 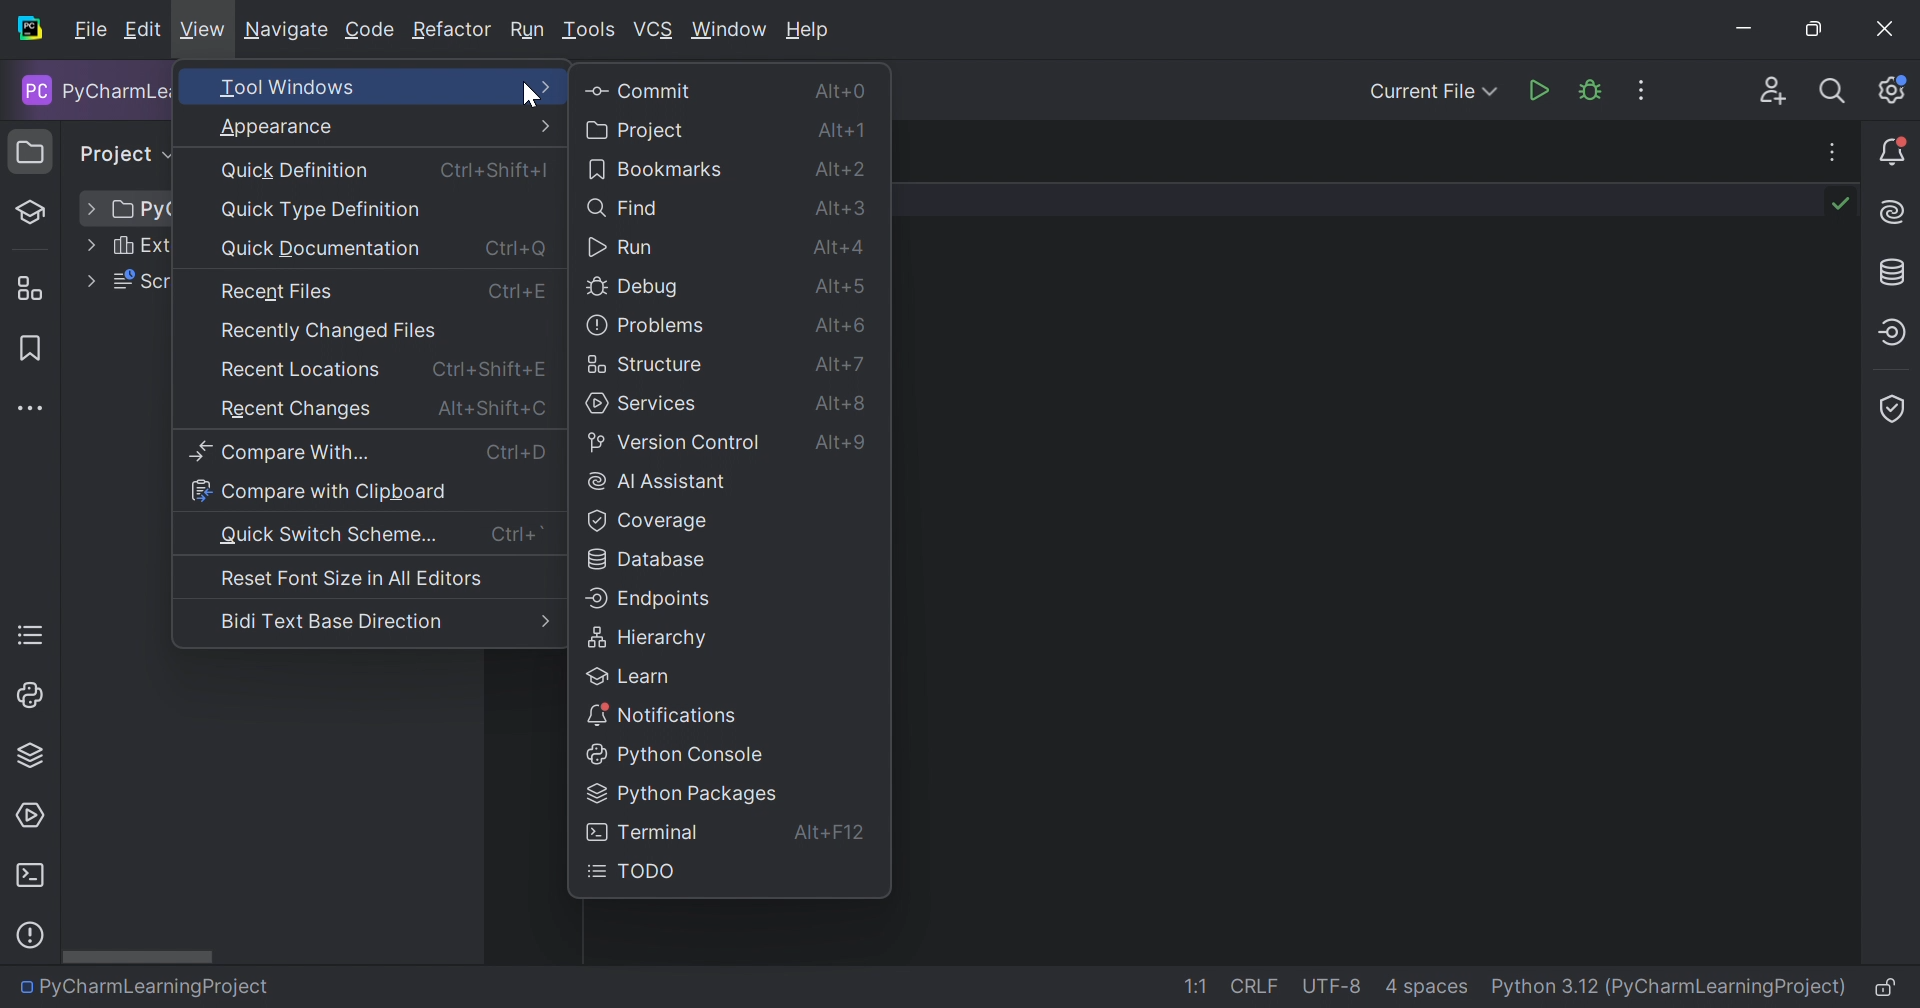 I want to click on Alt+9, so click(x=841, y=443).